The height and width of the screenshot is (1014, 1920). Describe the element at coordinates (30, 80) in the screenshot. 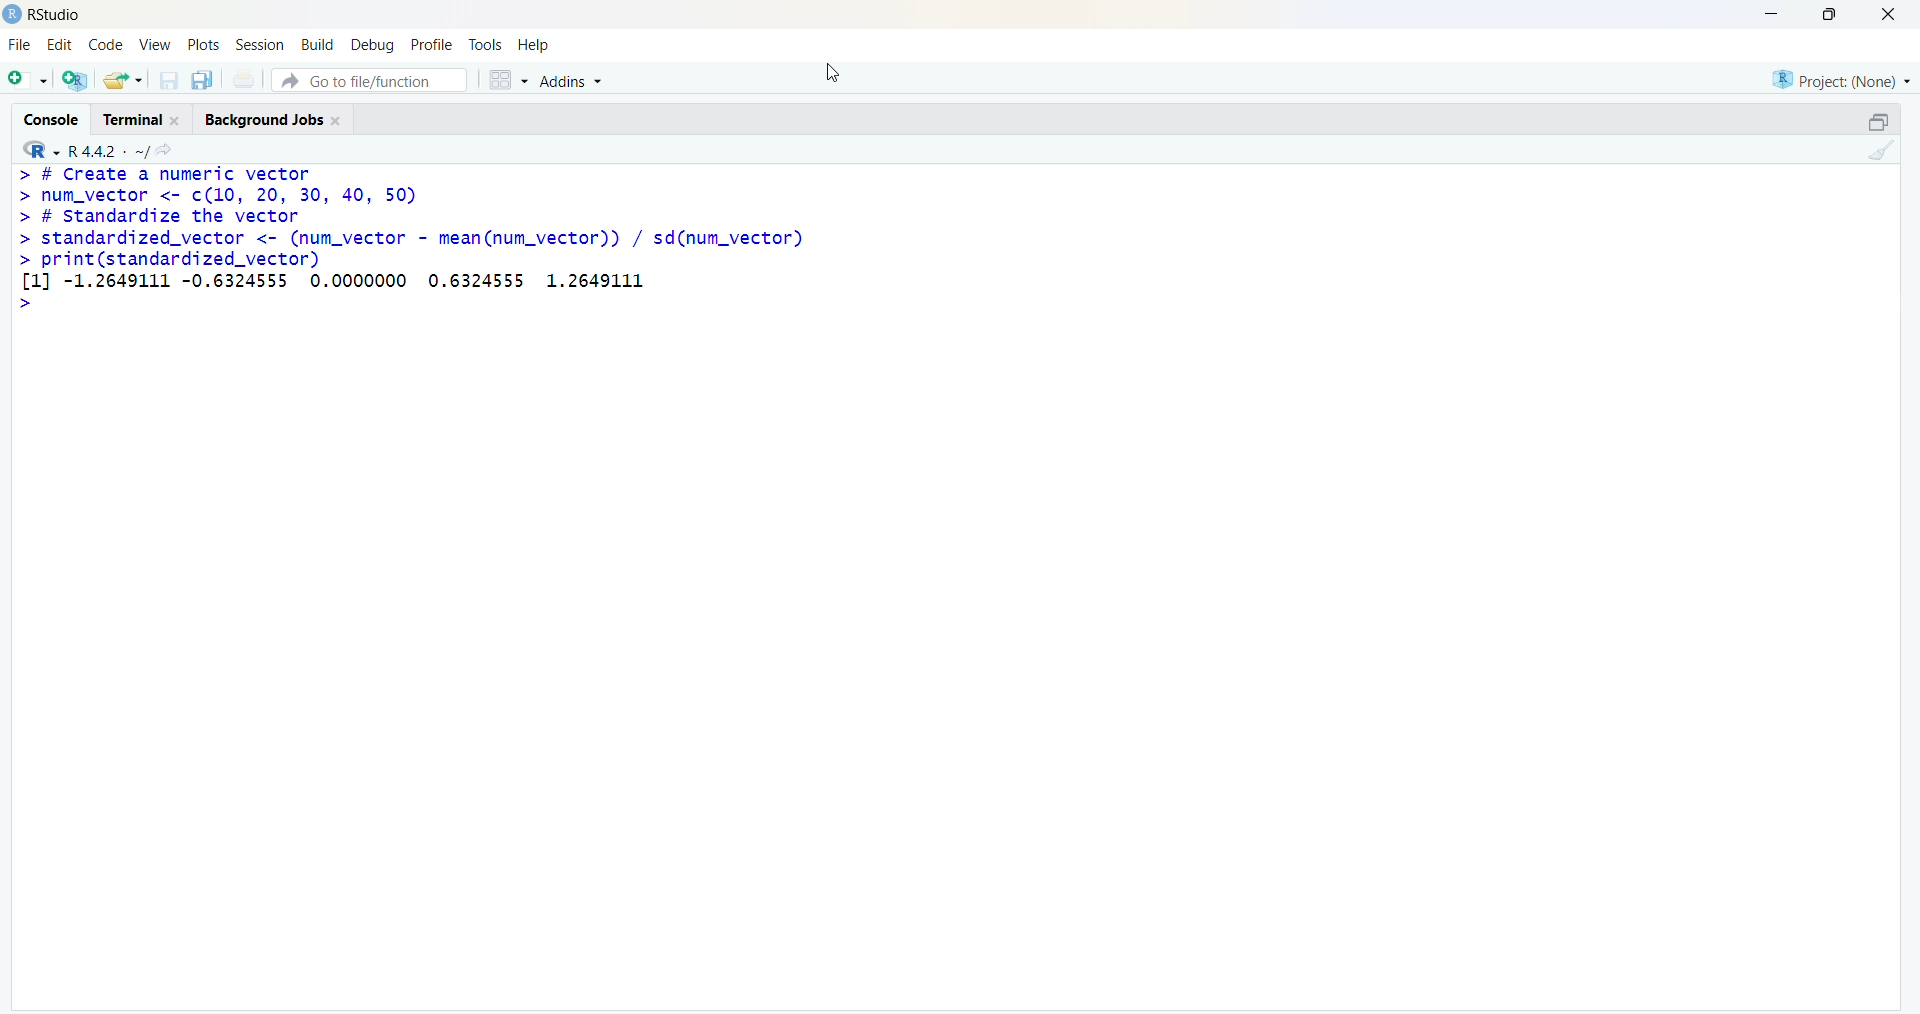

I see `add file as` at that location.